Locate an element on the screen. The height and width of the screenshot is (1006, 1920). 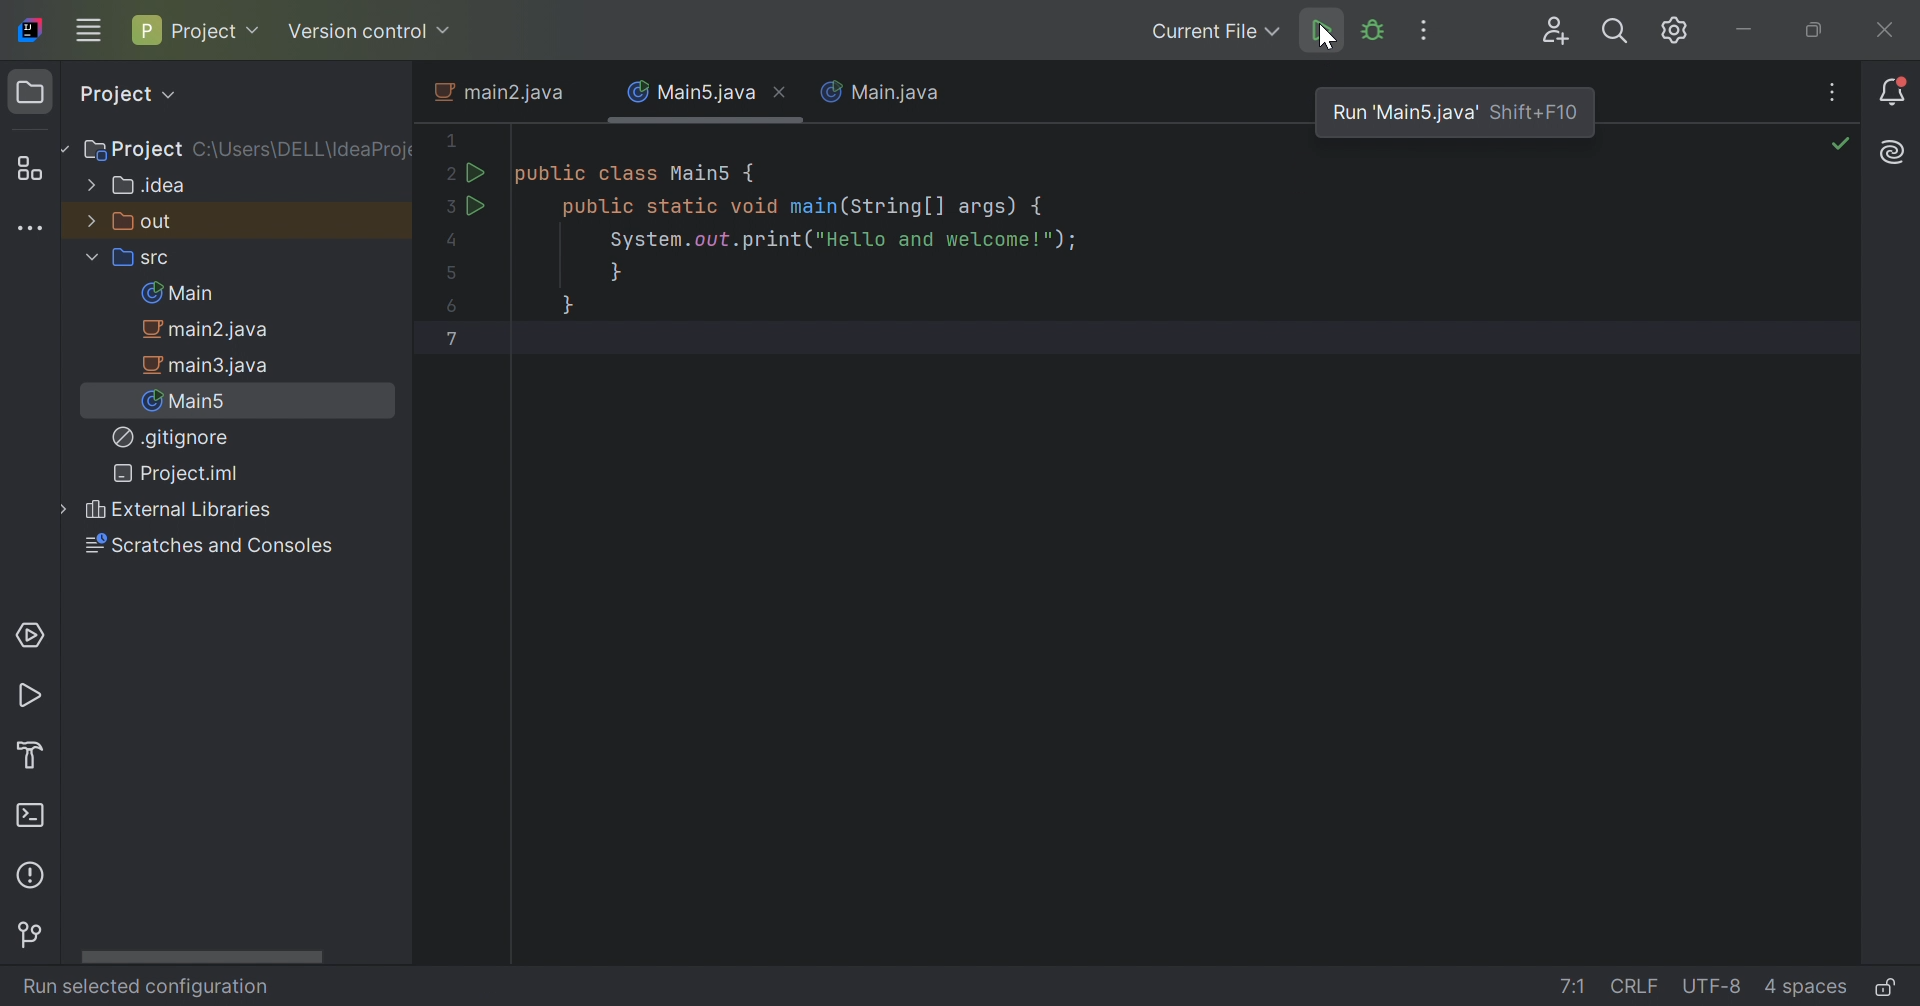
Structure is located at coordinates (30, 167).